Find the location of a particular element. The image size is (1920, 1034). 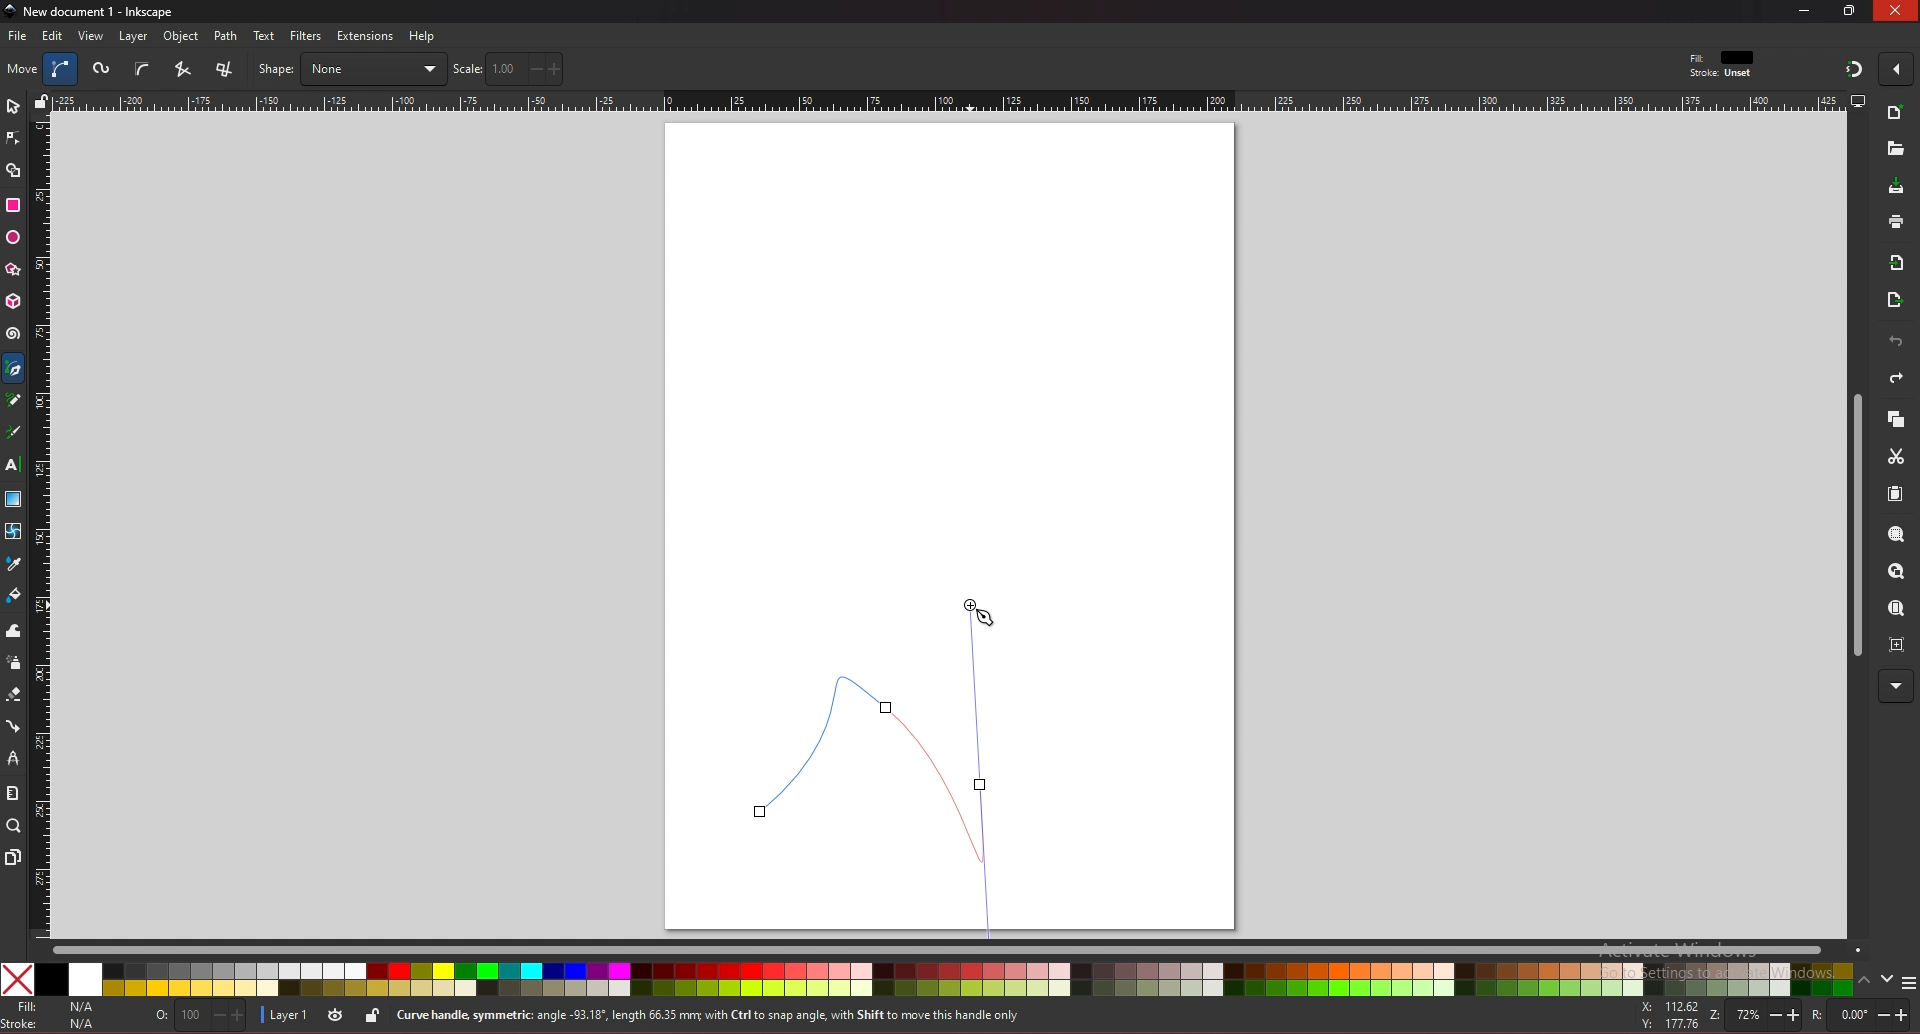

pen is located at coordinates (17, 369).